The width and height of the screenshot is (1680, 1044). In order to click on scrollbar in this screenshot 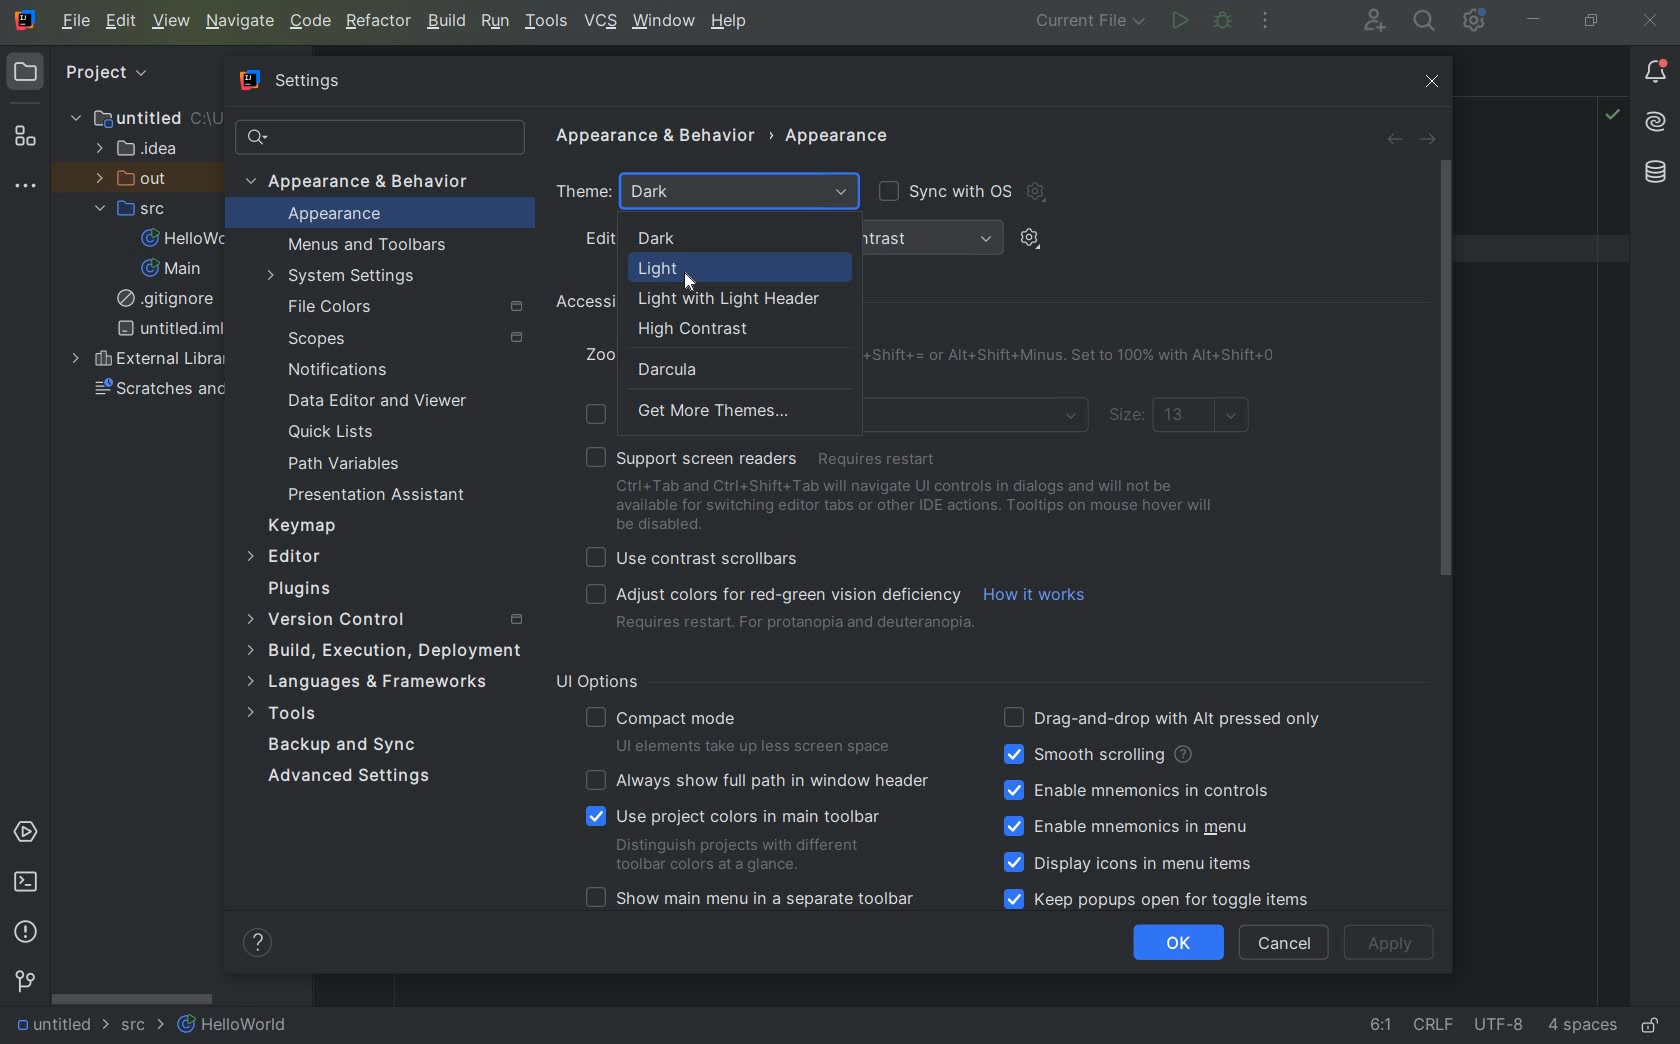, I will do `click(1444, 369)`.